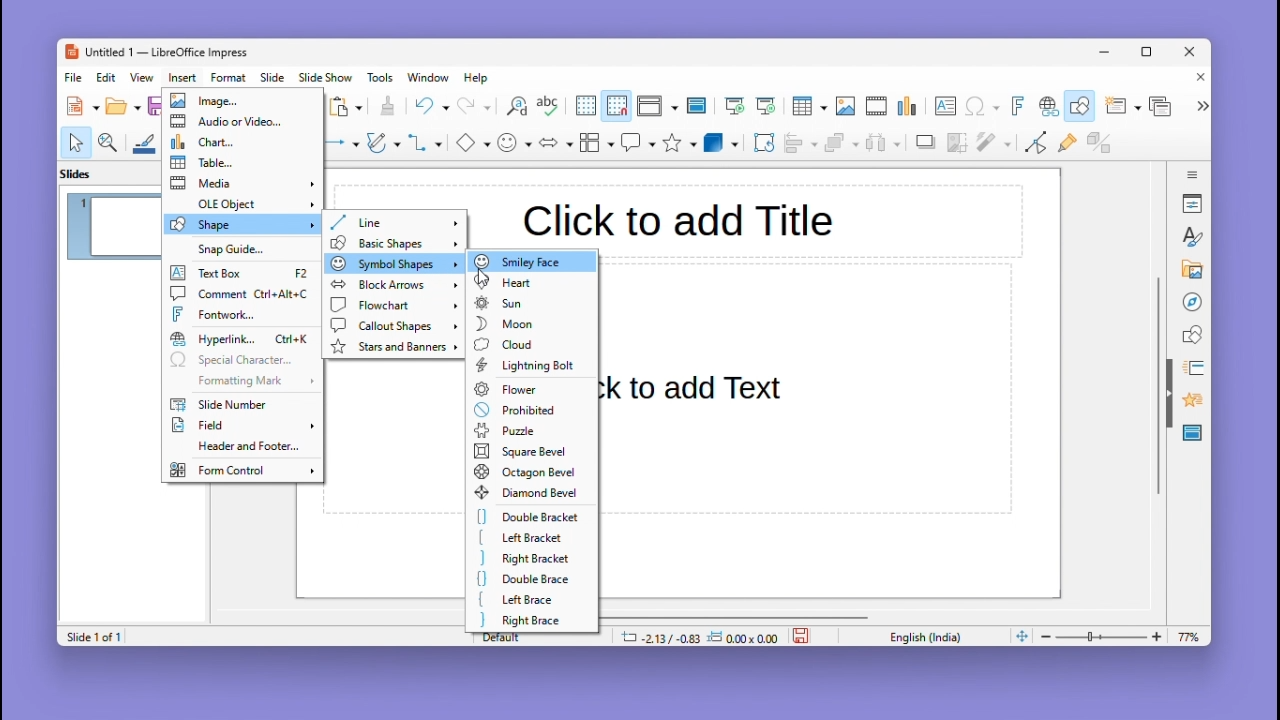 This screenshot has width=1280, height=720. What do you see at coordinates (515, 106) in the screenshot?
I see `find and replace` at bounding box center [515, 106].